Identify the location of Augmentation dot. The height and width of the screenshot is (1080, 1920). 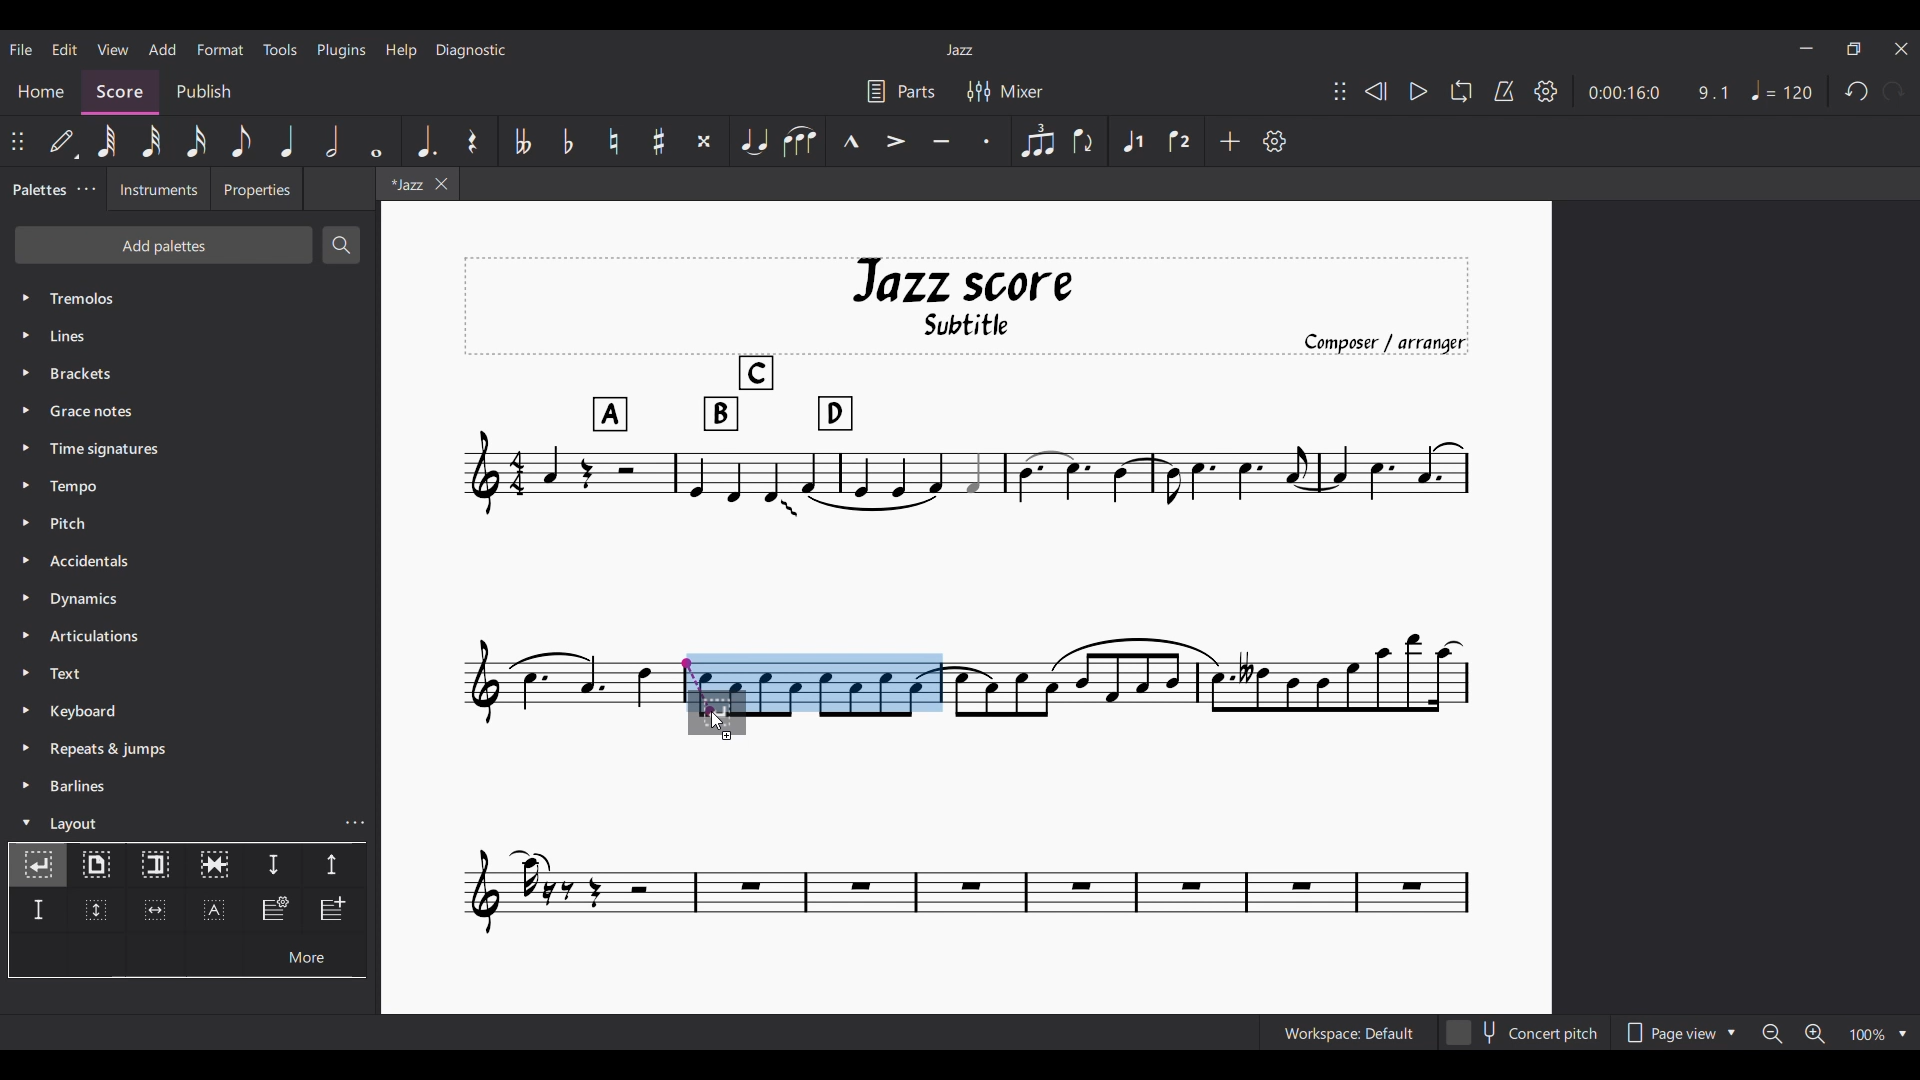
(426, 141).